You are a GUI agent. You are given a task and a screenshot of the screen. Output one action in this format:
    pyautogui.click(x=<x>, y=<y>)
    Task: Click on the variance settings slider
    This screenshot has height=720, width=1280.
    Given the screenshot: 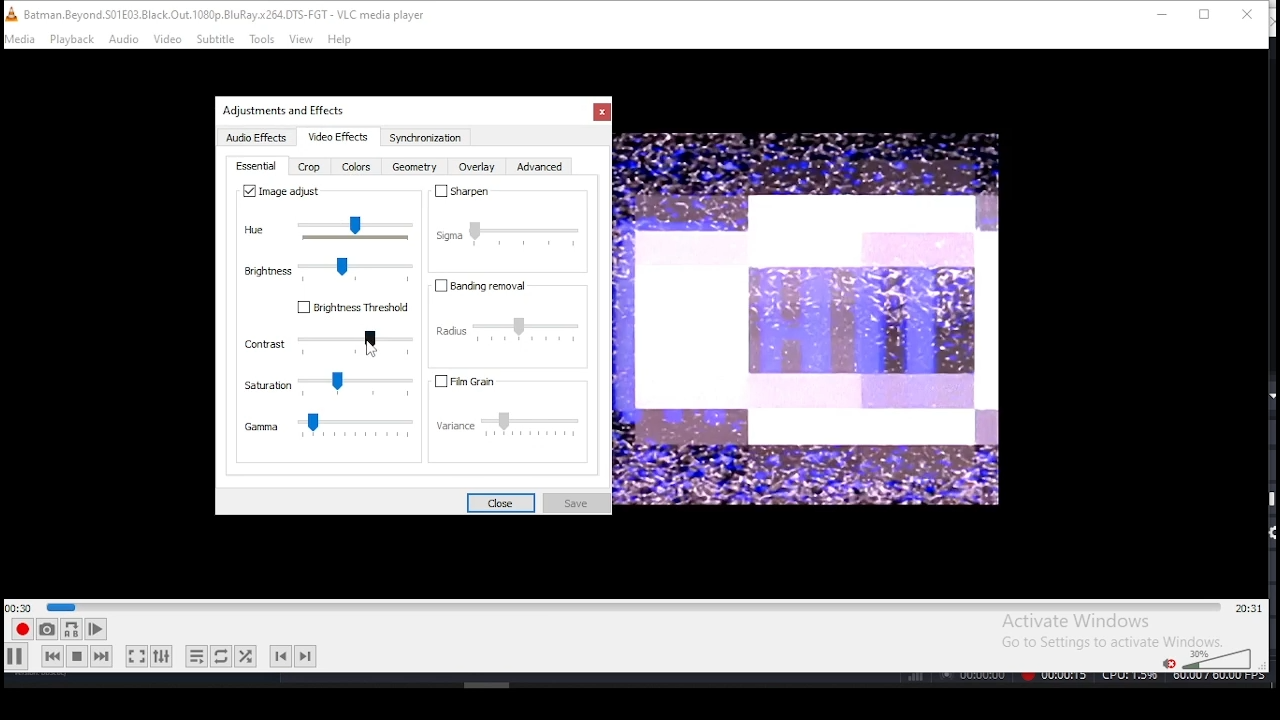 What is the action you would take?
    pyautogui.click(x=515, y=428)
    